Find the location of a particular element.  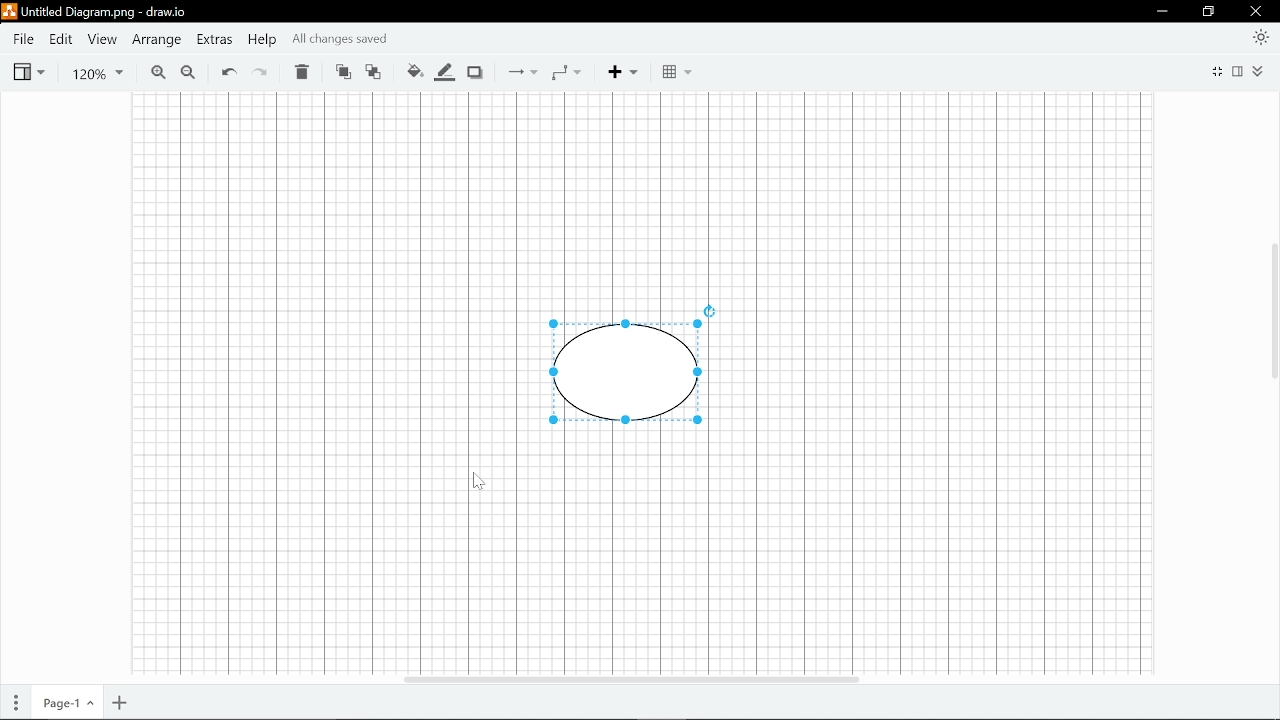

Waypoints is located at coordinates (565, 72).